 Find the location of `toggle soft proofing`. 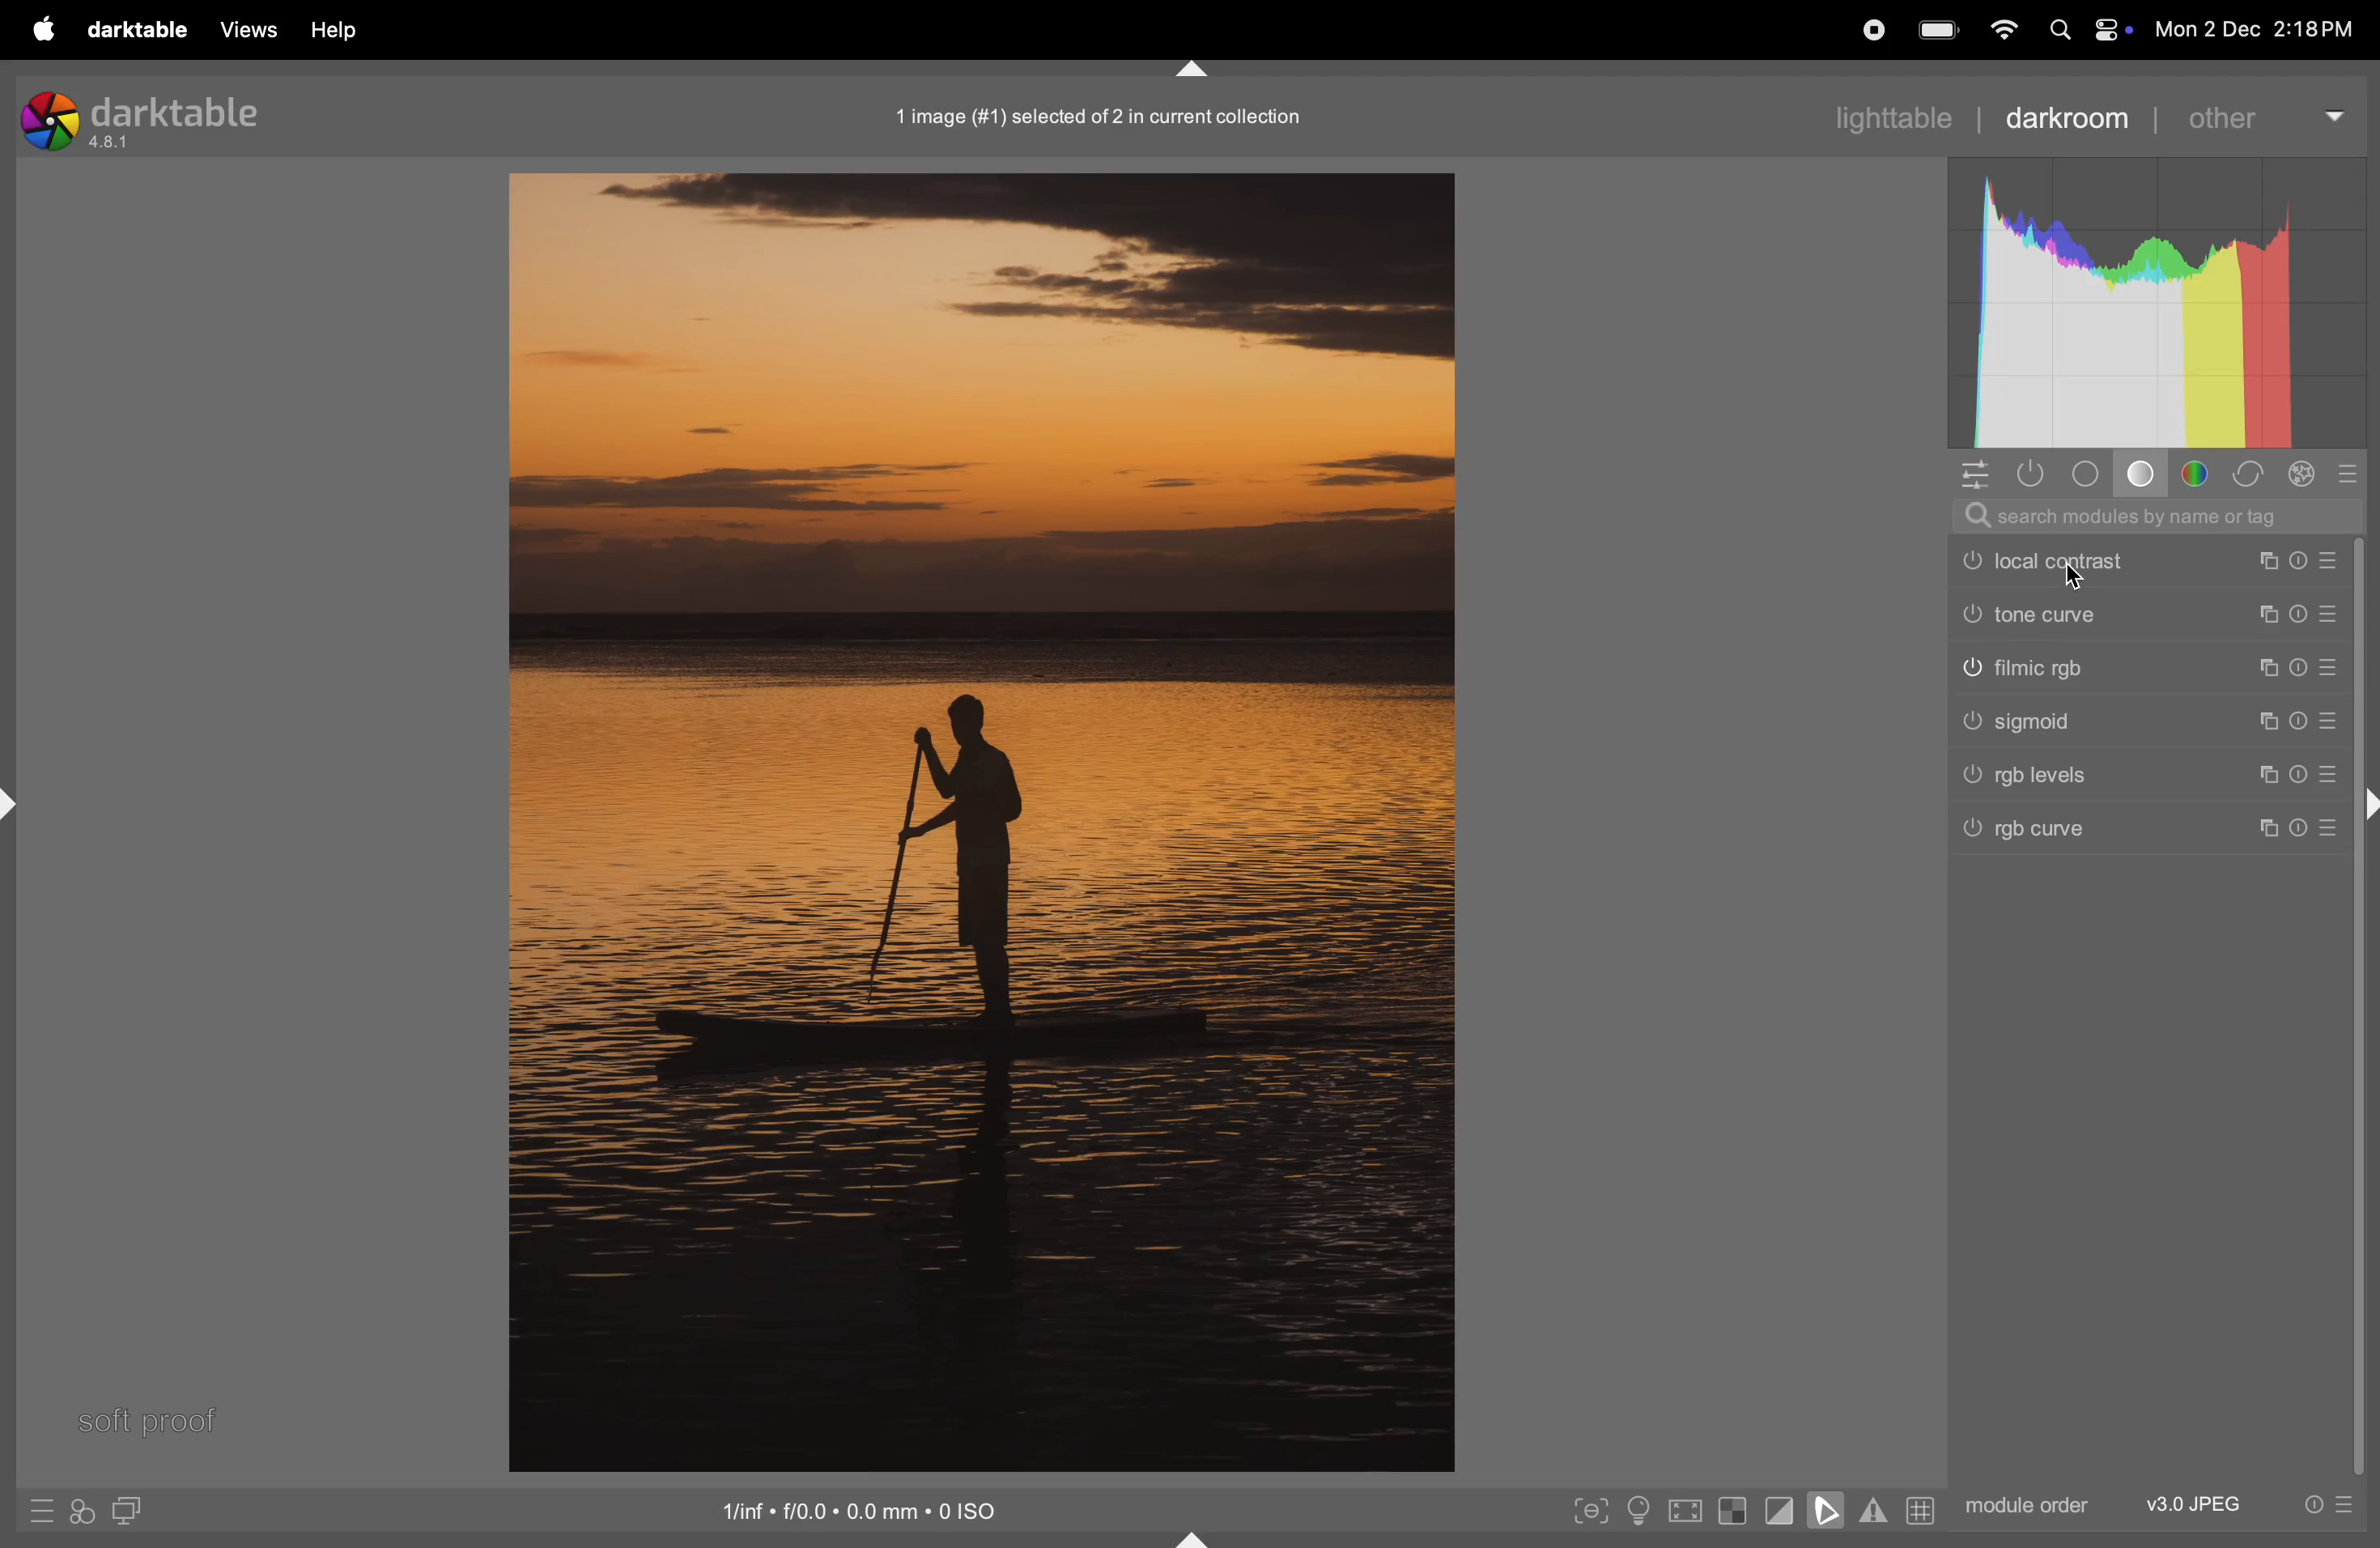

toggle soft proofing is located at coordinates (1823, 1508).